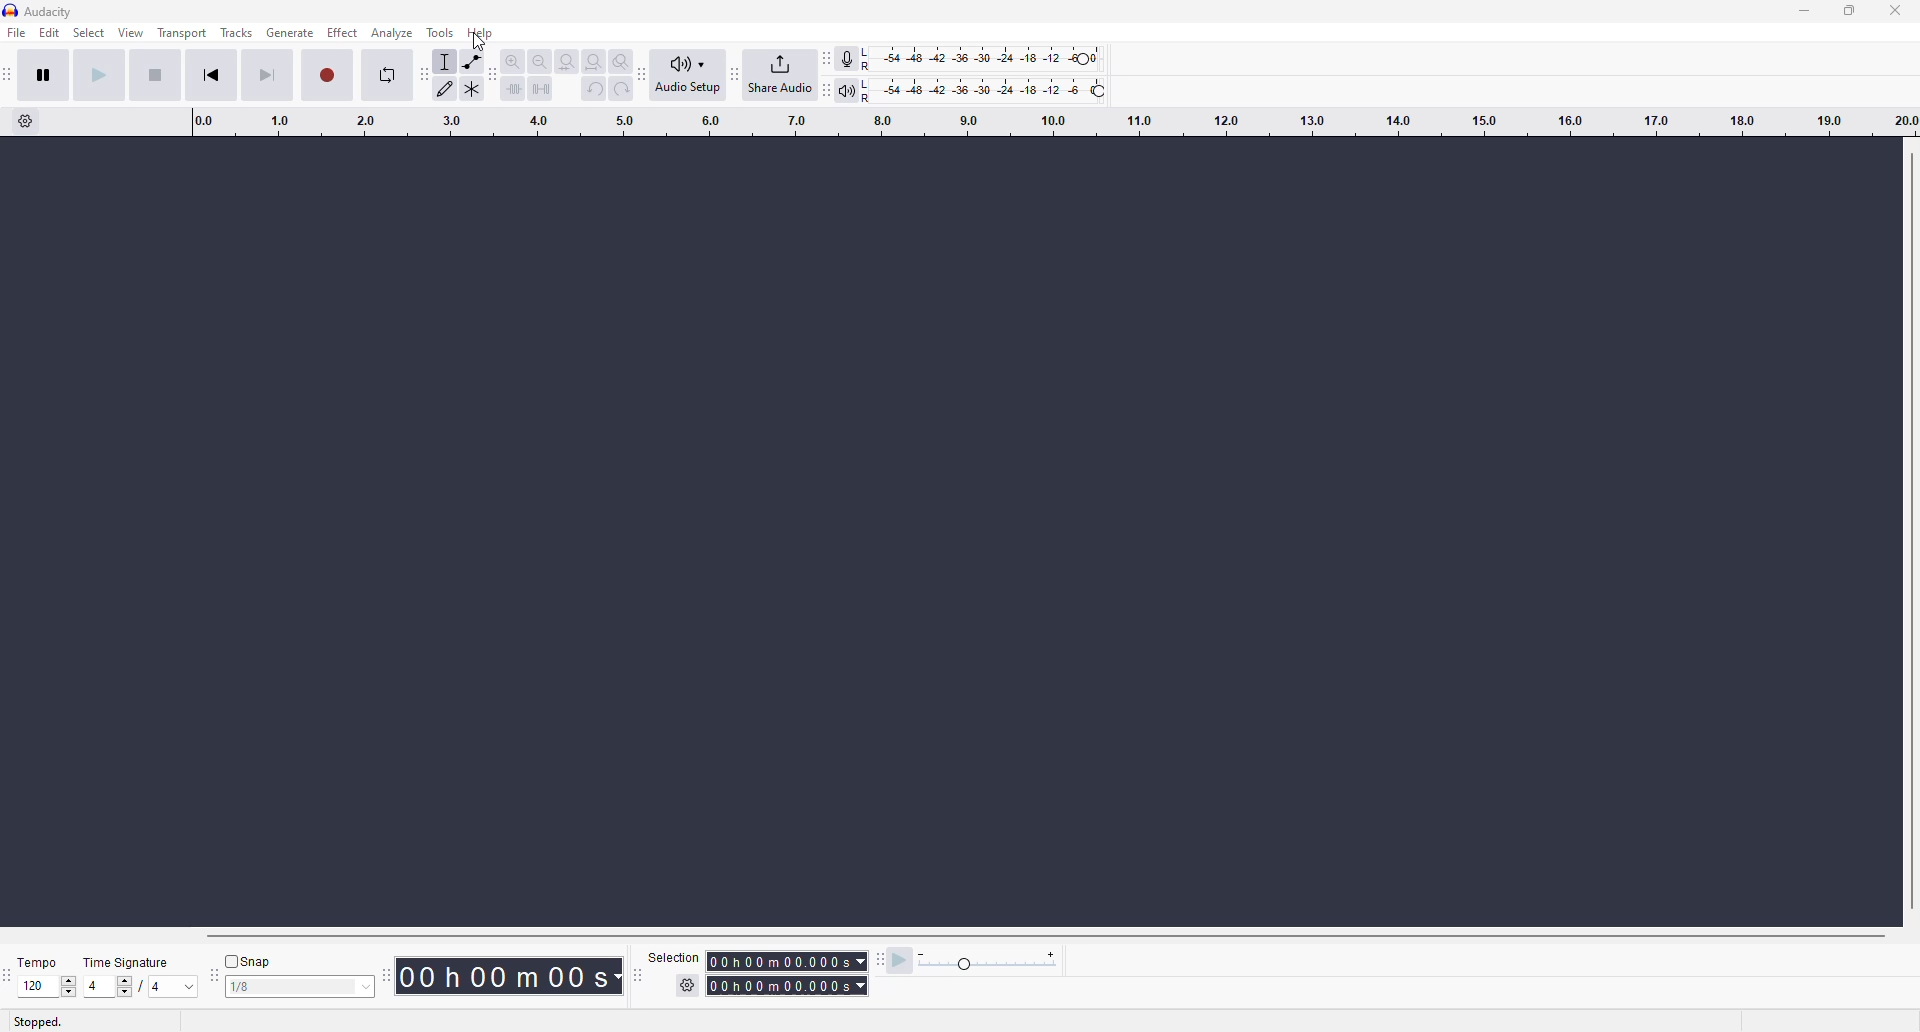  What do you see at coordinates (50, 35) in the screenshot?
I see `edit` at bounding box center [50, 35].